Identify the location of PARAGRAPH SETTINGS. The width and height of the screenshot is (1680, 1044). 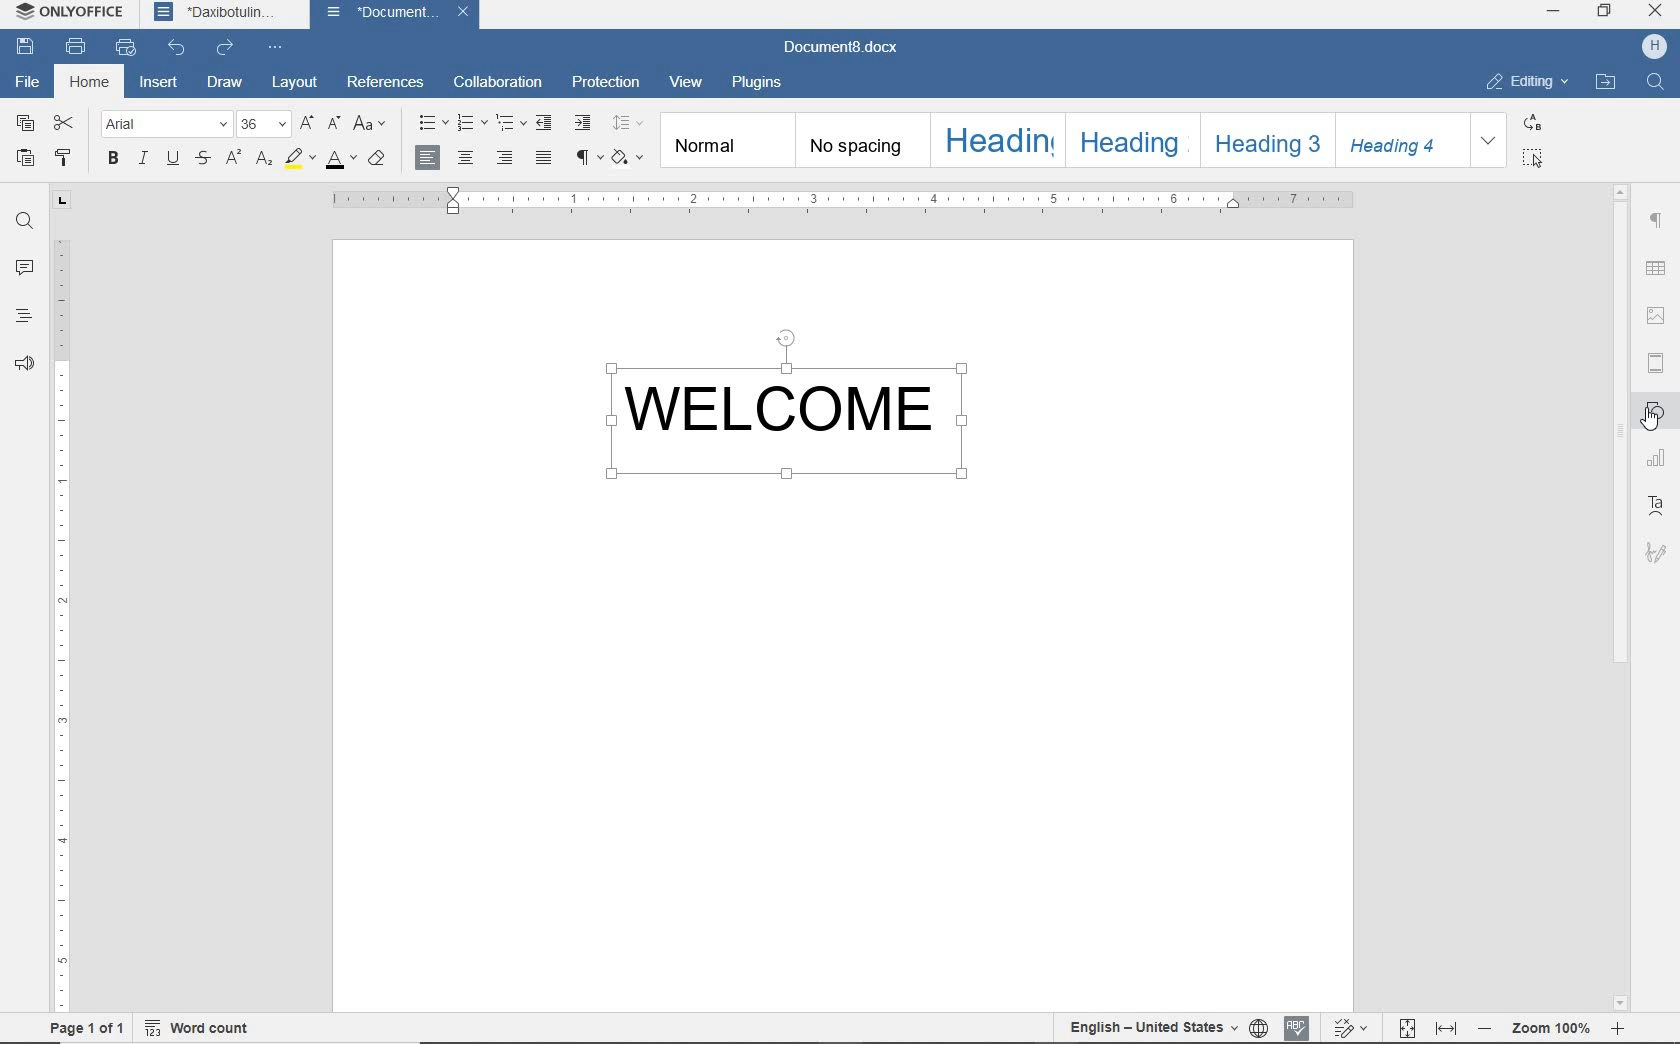
(1656, 222).